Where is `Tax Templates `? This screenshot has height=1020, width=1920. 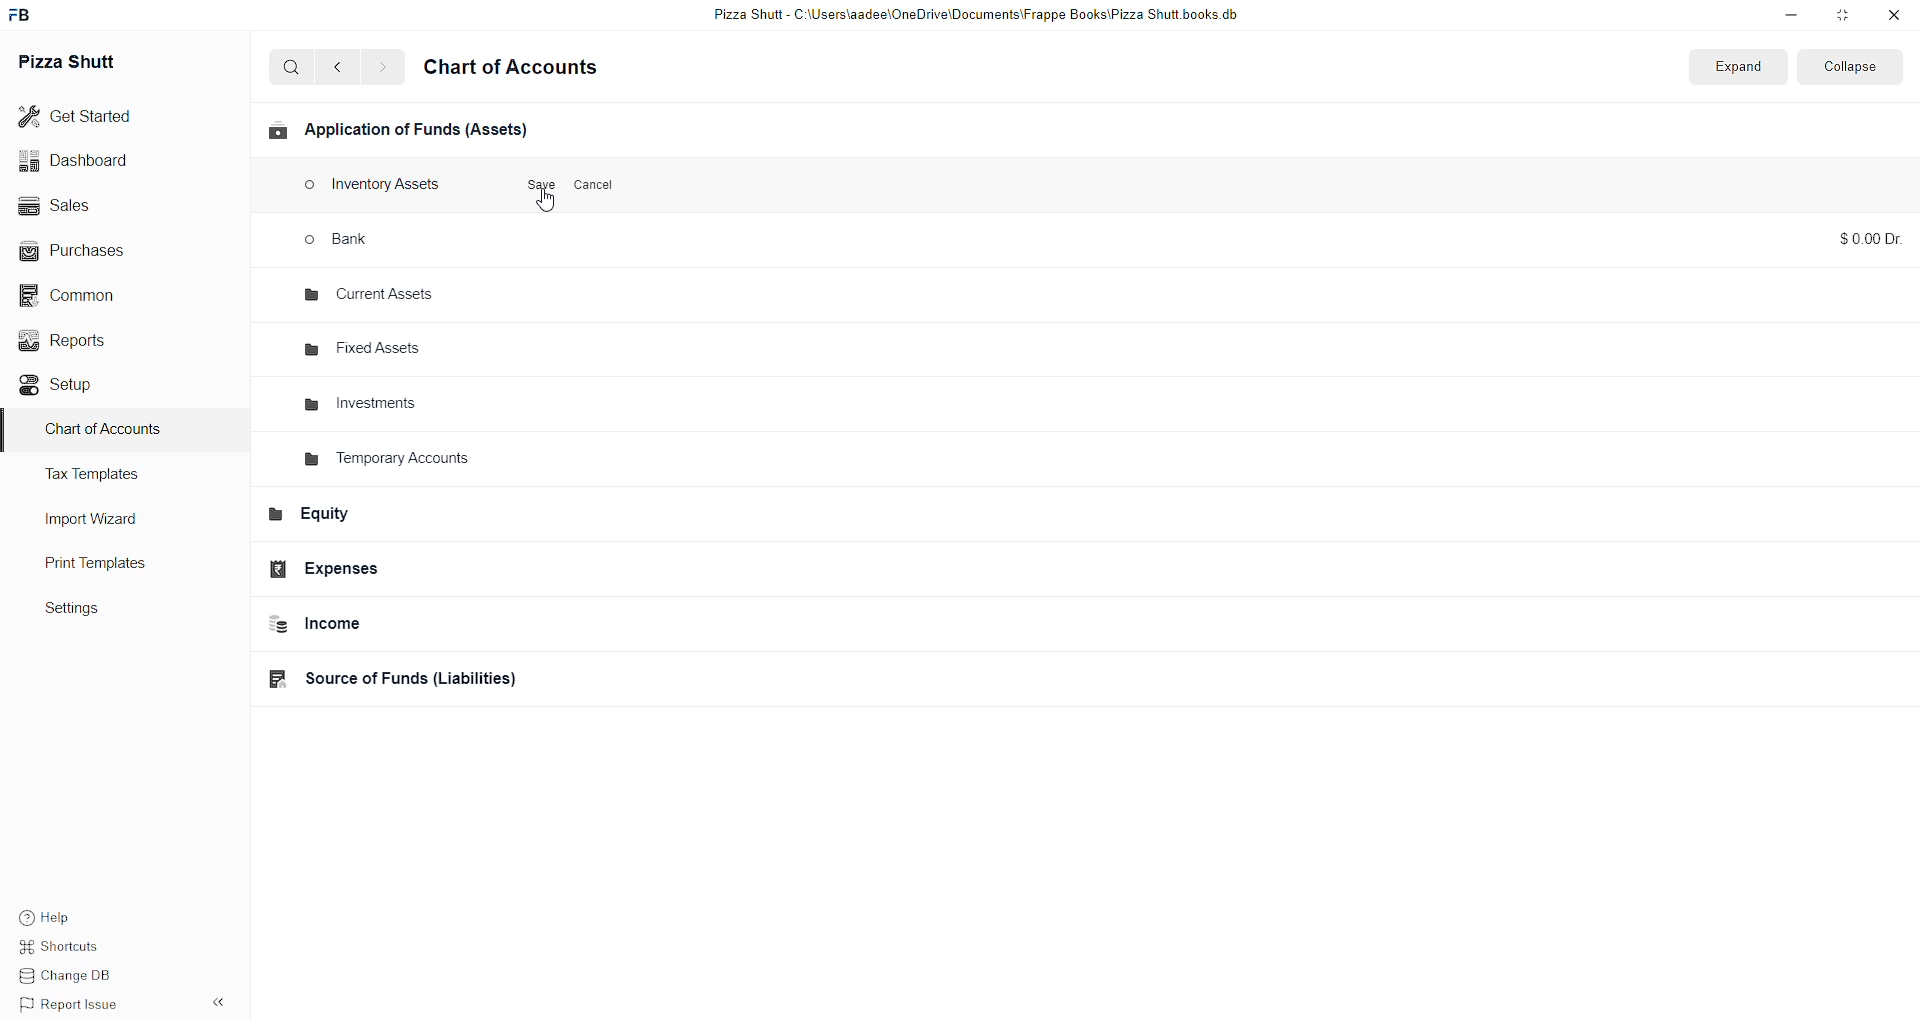
Tax Templates  is located at coordinates (117, 477).